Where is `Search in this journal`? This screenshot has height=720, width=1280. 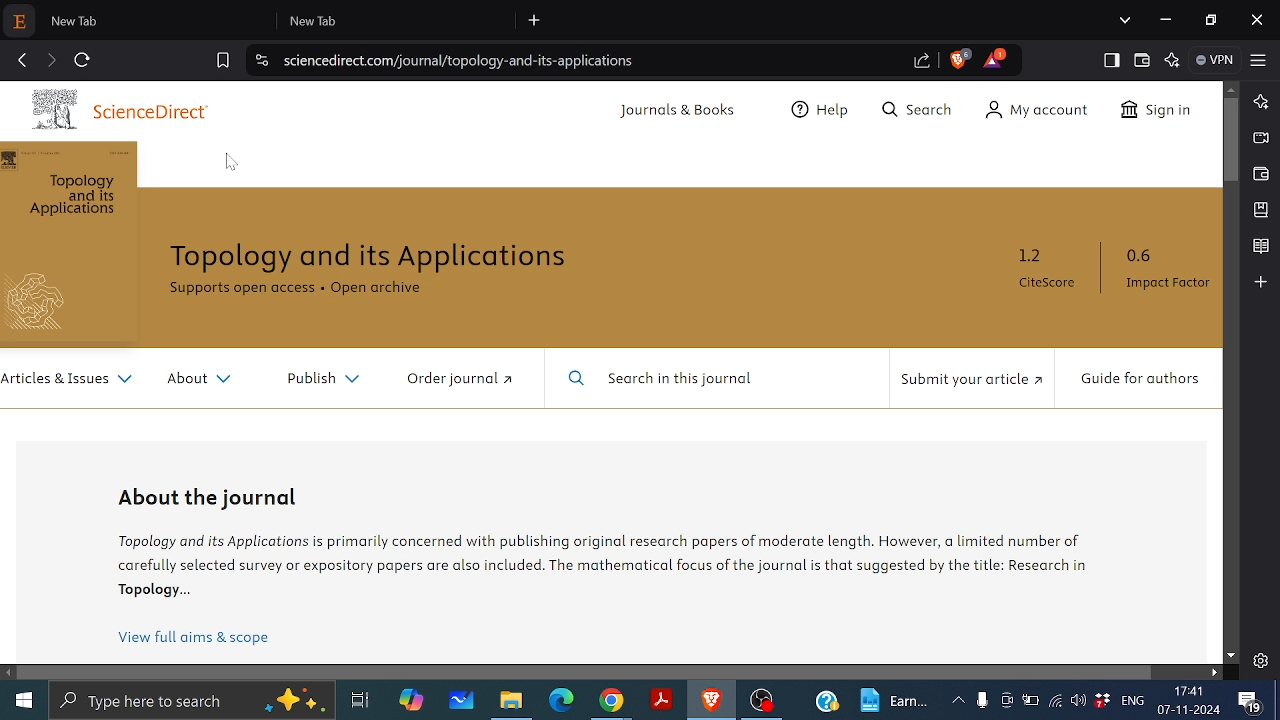
Search in this journal is located at coordinates (666, 379).